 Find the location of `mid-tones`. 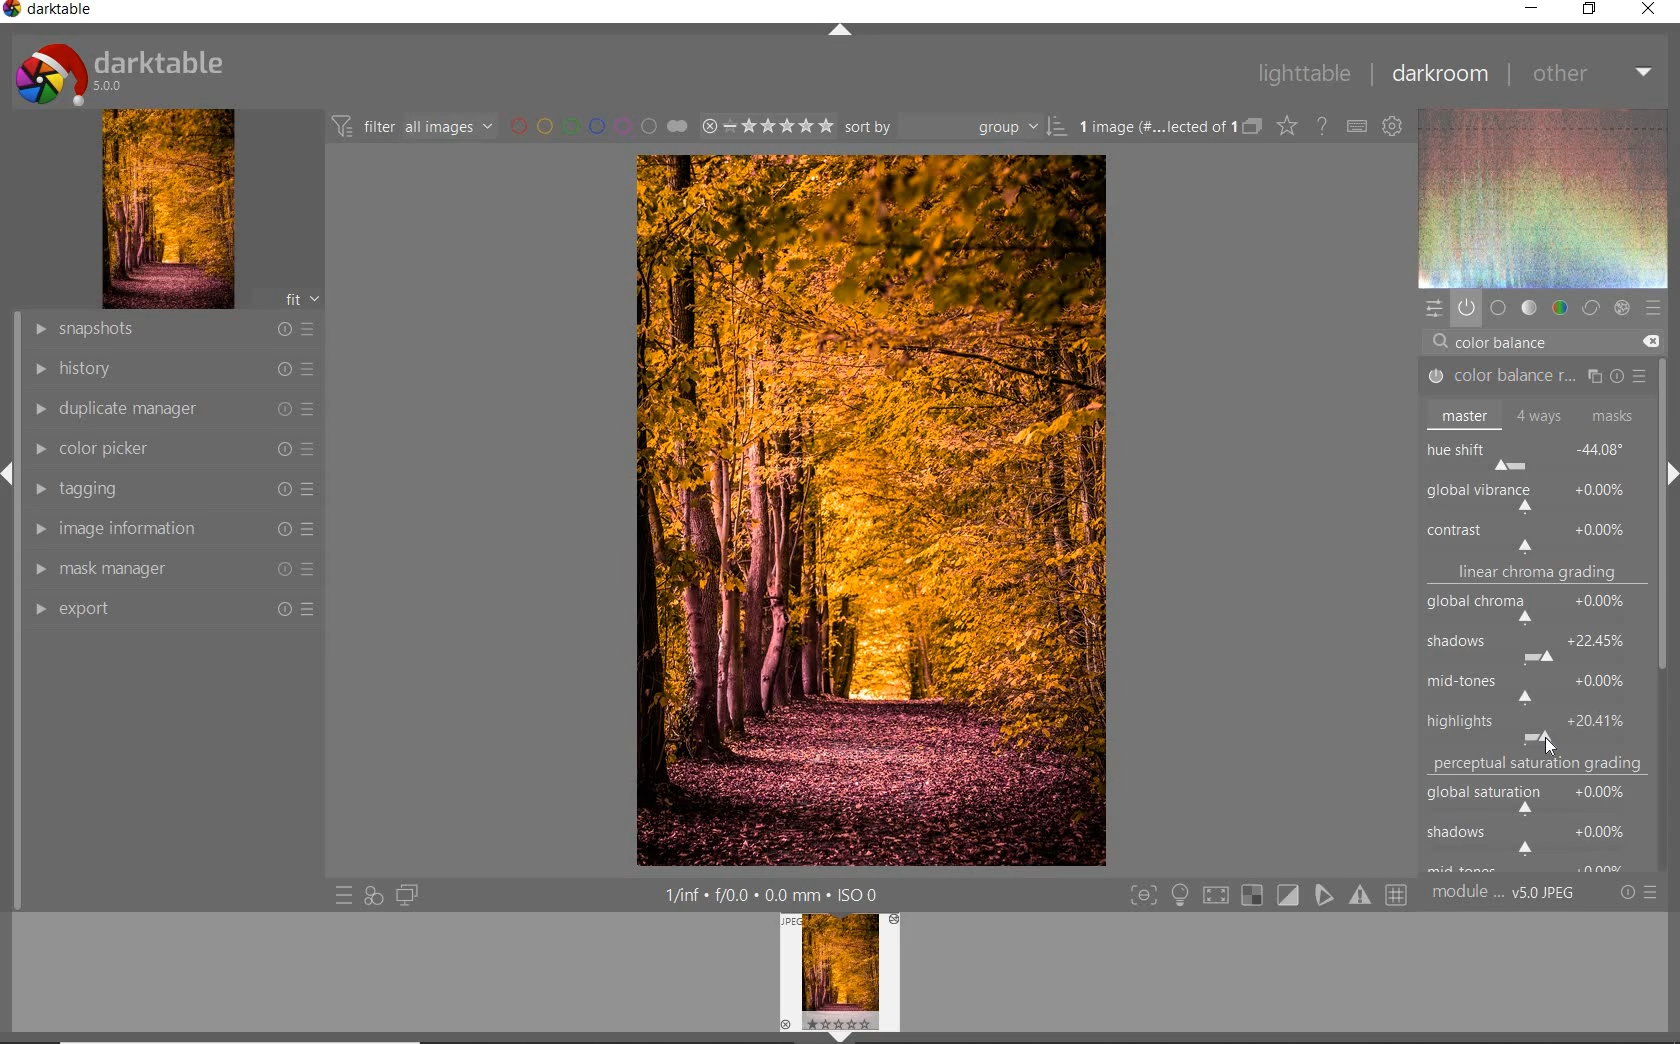

mid-tones is located at coordinates (1532, 685).